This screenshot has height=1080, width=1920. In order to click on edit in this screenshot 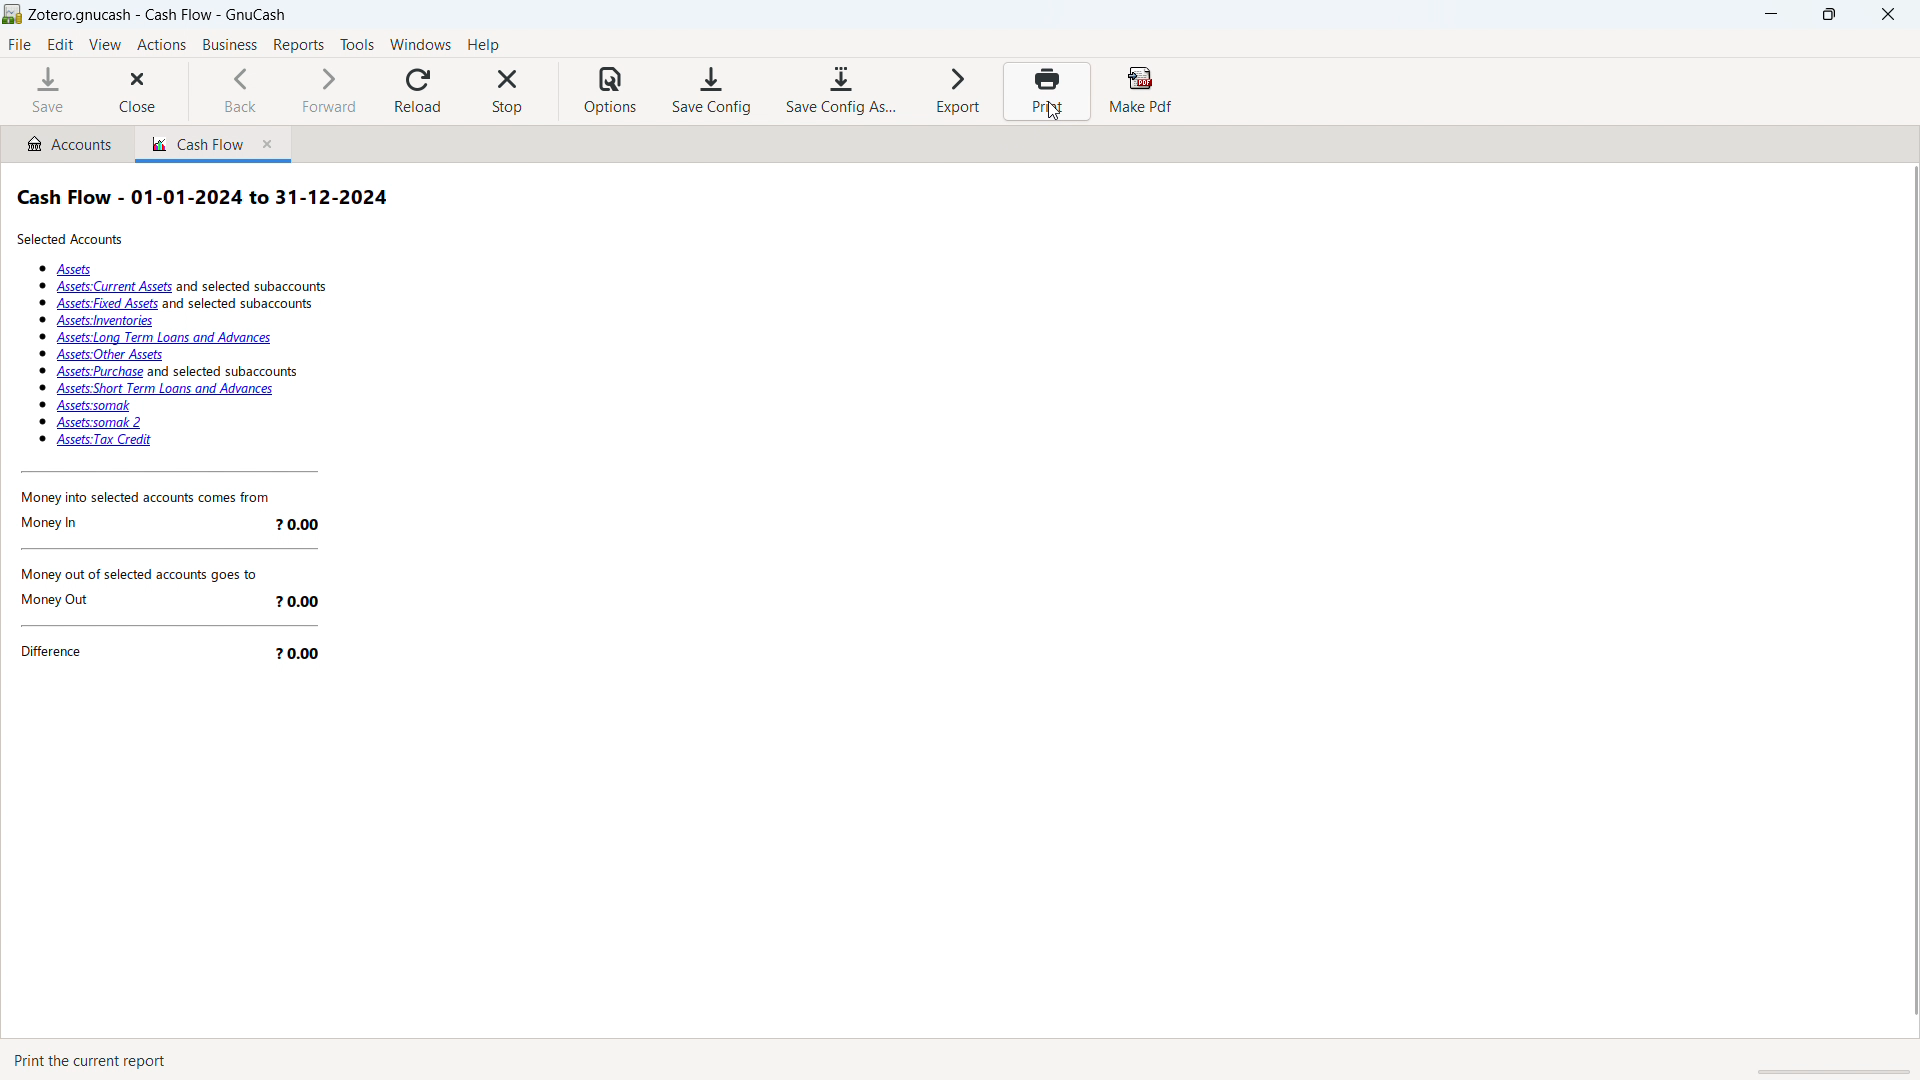, I will do `click(61, 44)`.